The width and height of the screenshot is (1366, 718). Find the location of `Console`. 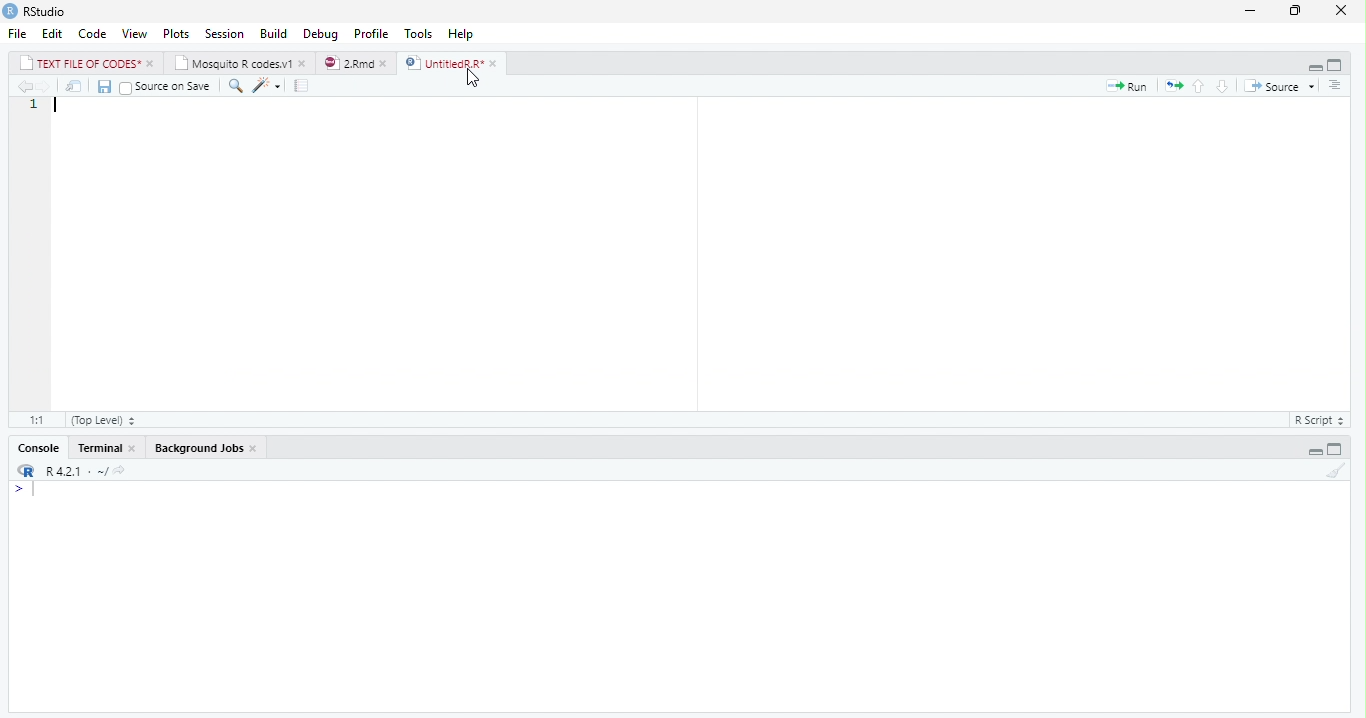

Console is located at coordinates (41, 449).